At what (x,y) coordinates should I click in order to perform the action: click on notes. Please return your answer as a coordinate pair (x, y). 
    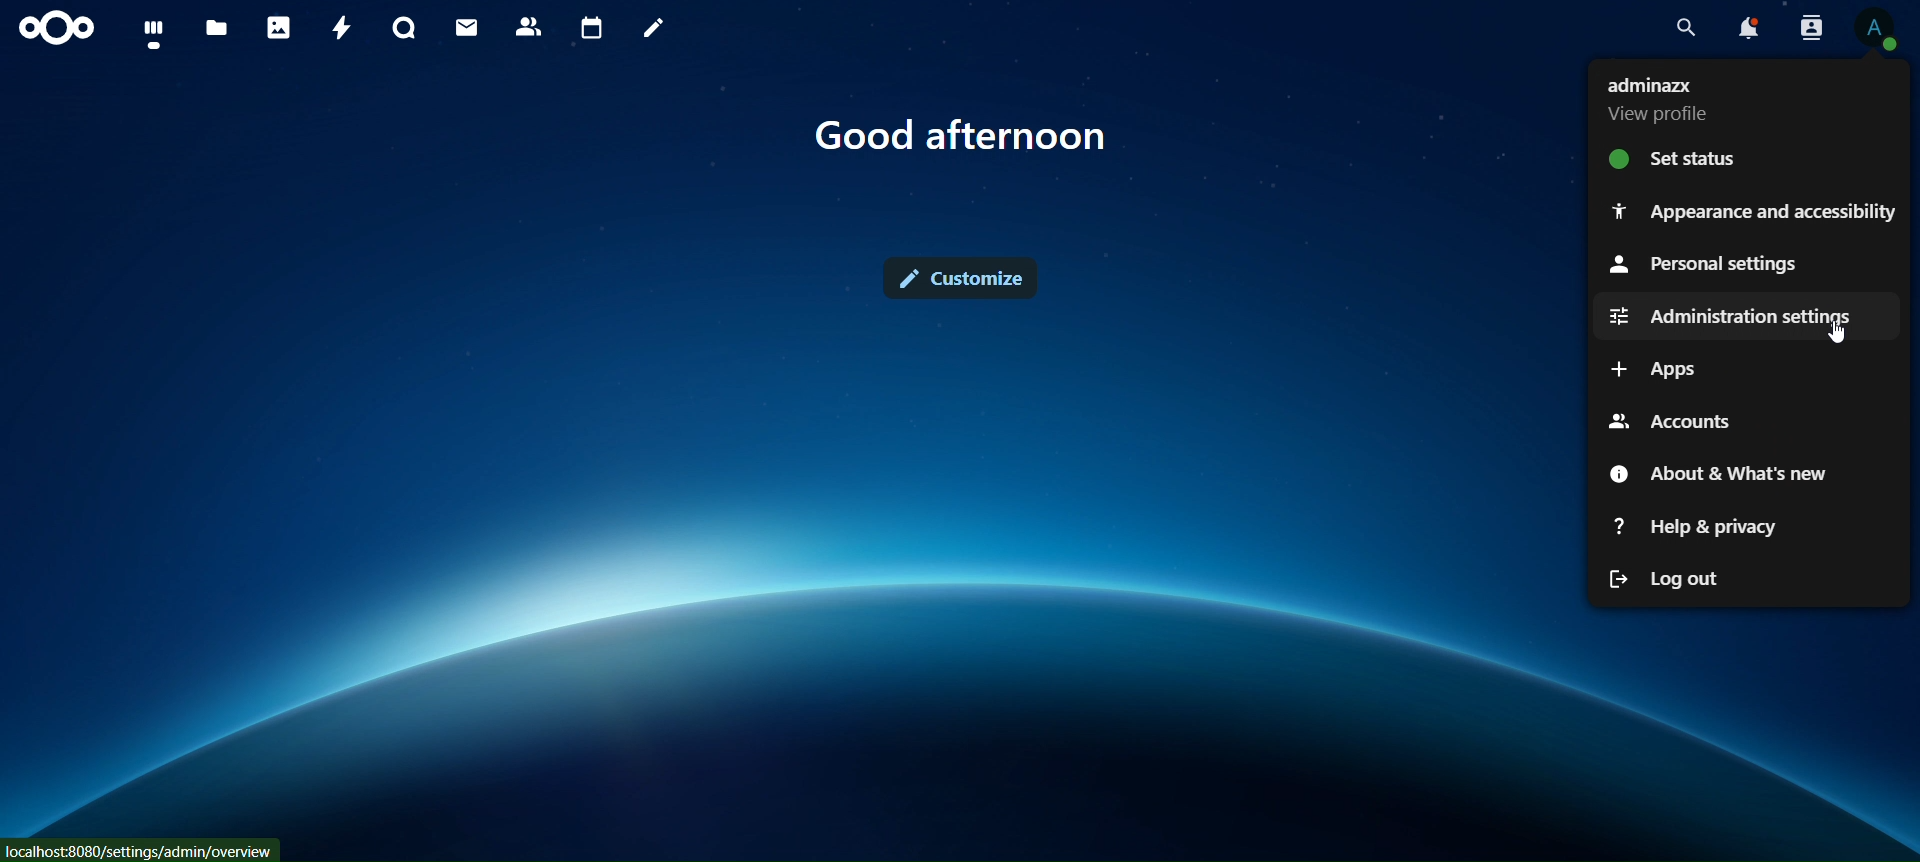
    Looking at the image, I should click on (655, 29).